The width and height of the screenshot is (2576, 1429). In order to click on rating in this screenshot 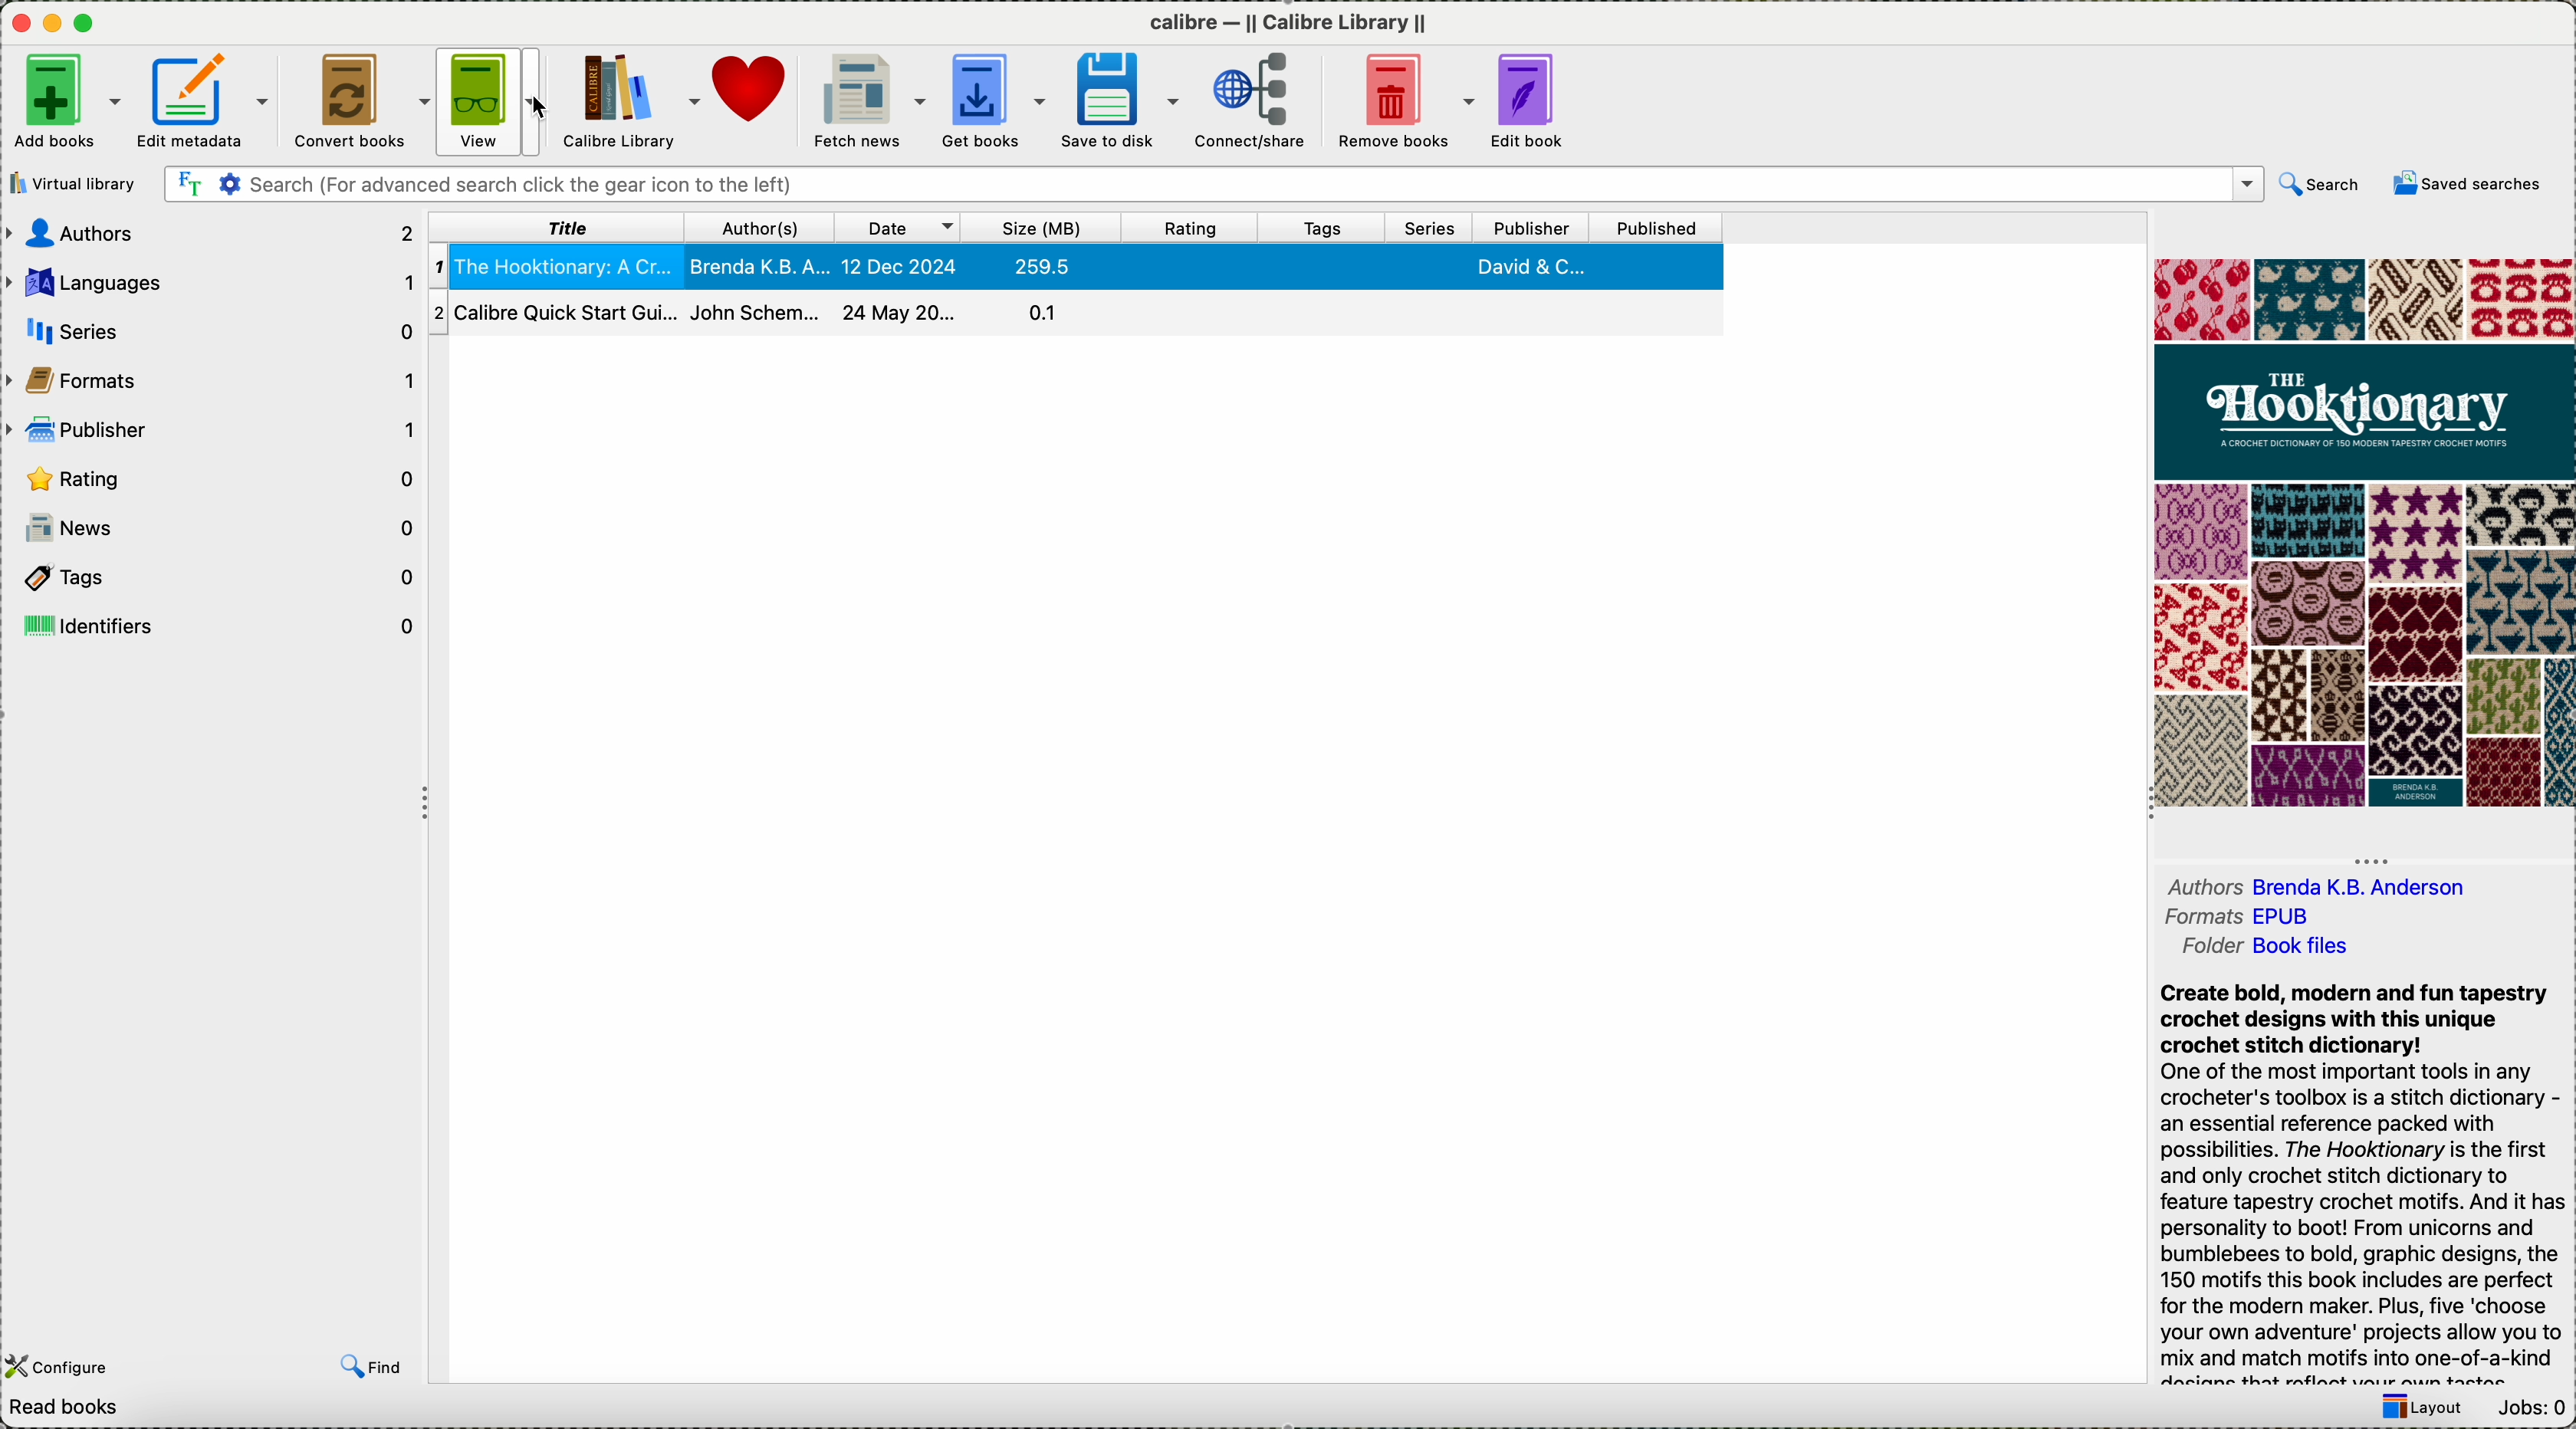, I will do `click(1186, 229)`.